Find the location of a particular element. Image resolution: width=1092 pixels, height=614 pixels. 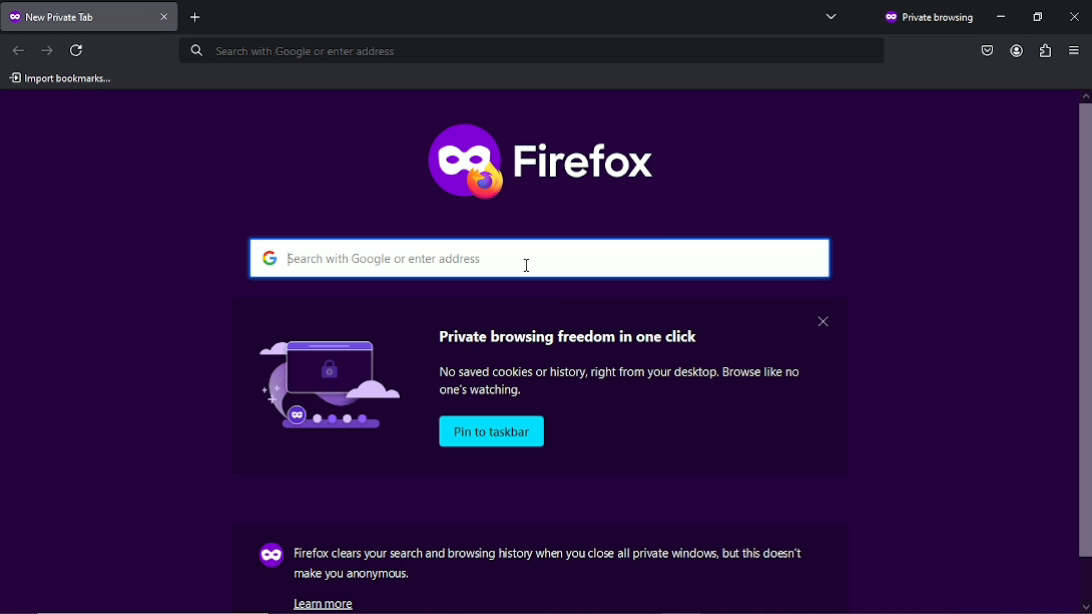

logo is located at coordinates (318, 381).